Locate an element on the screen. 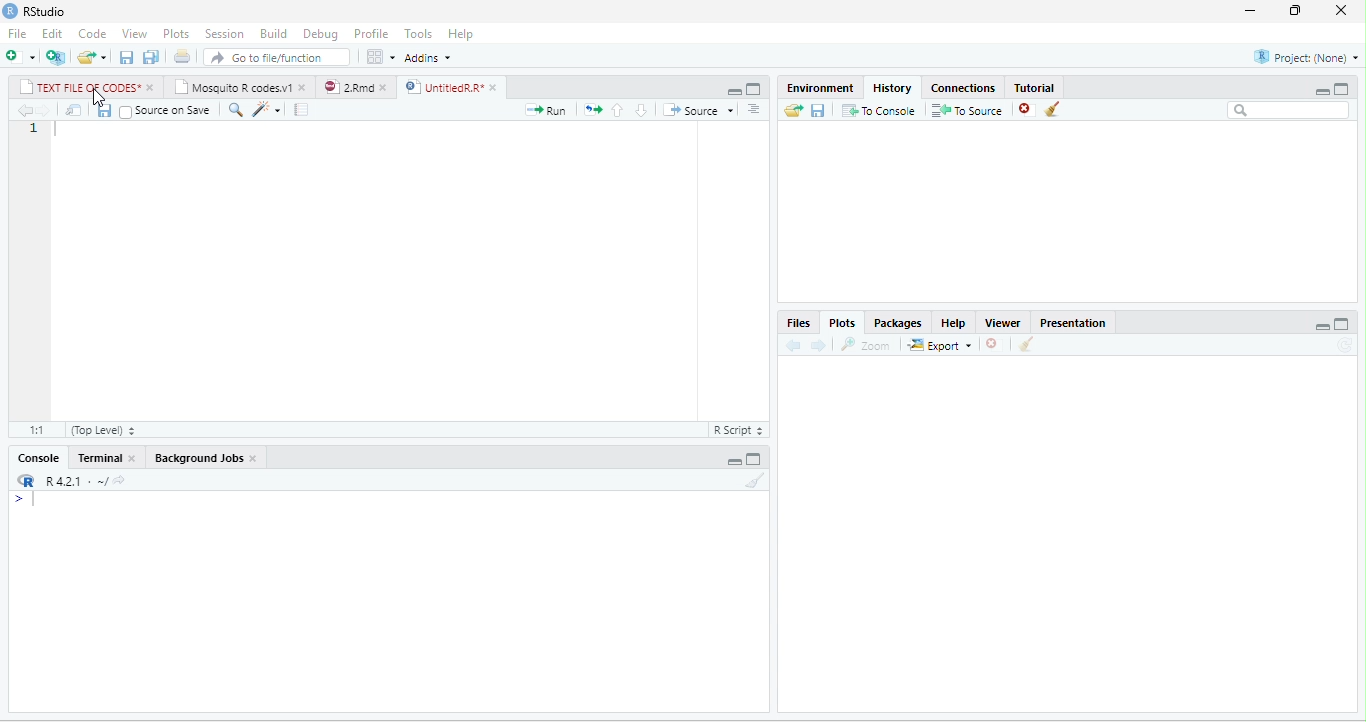  print is located at coordinates (183, 57).